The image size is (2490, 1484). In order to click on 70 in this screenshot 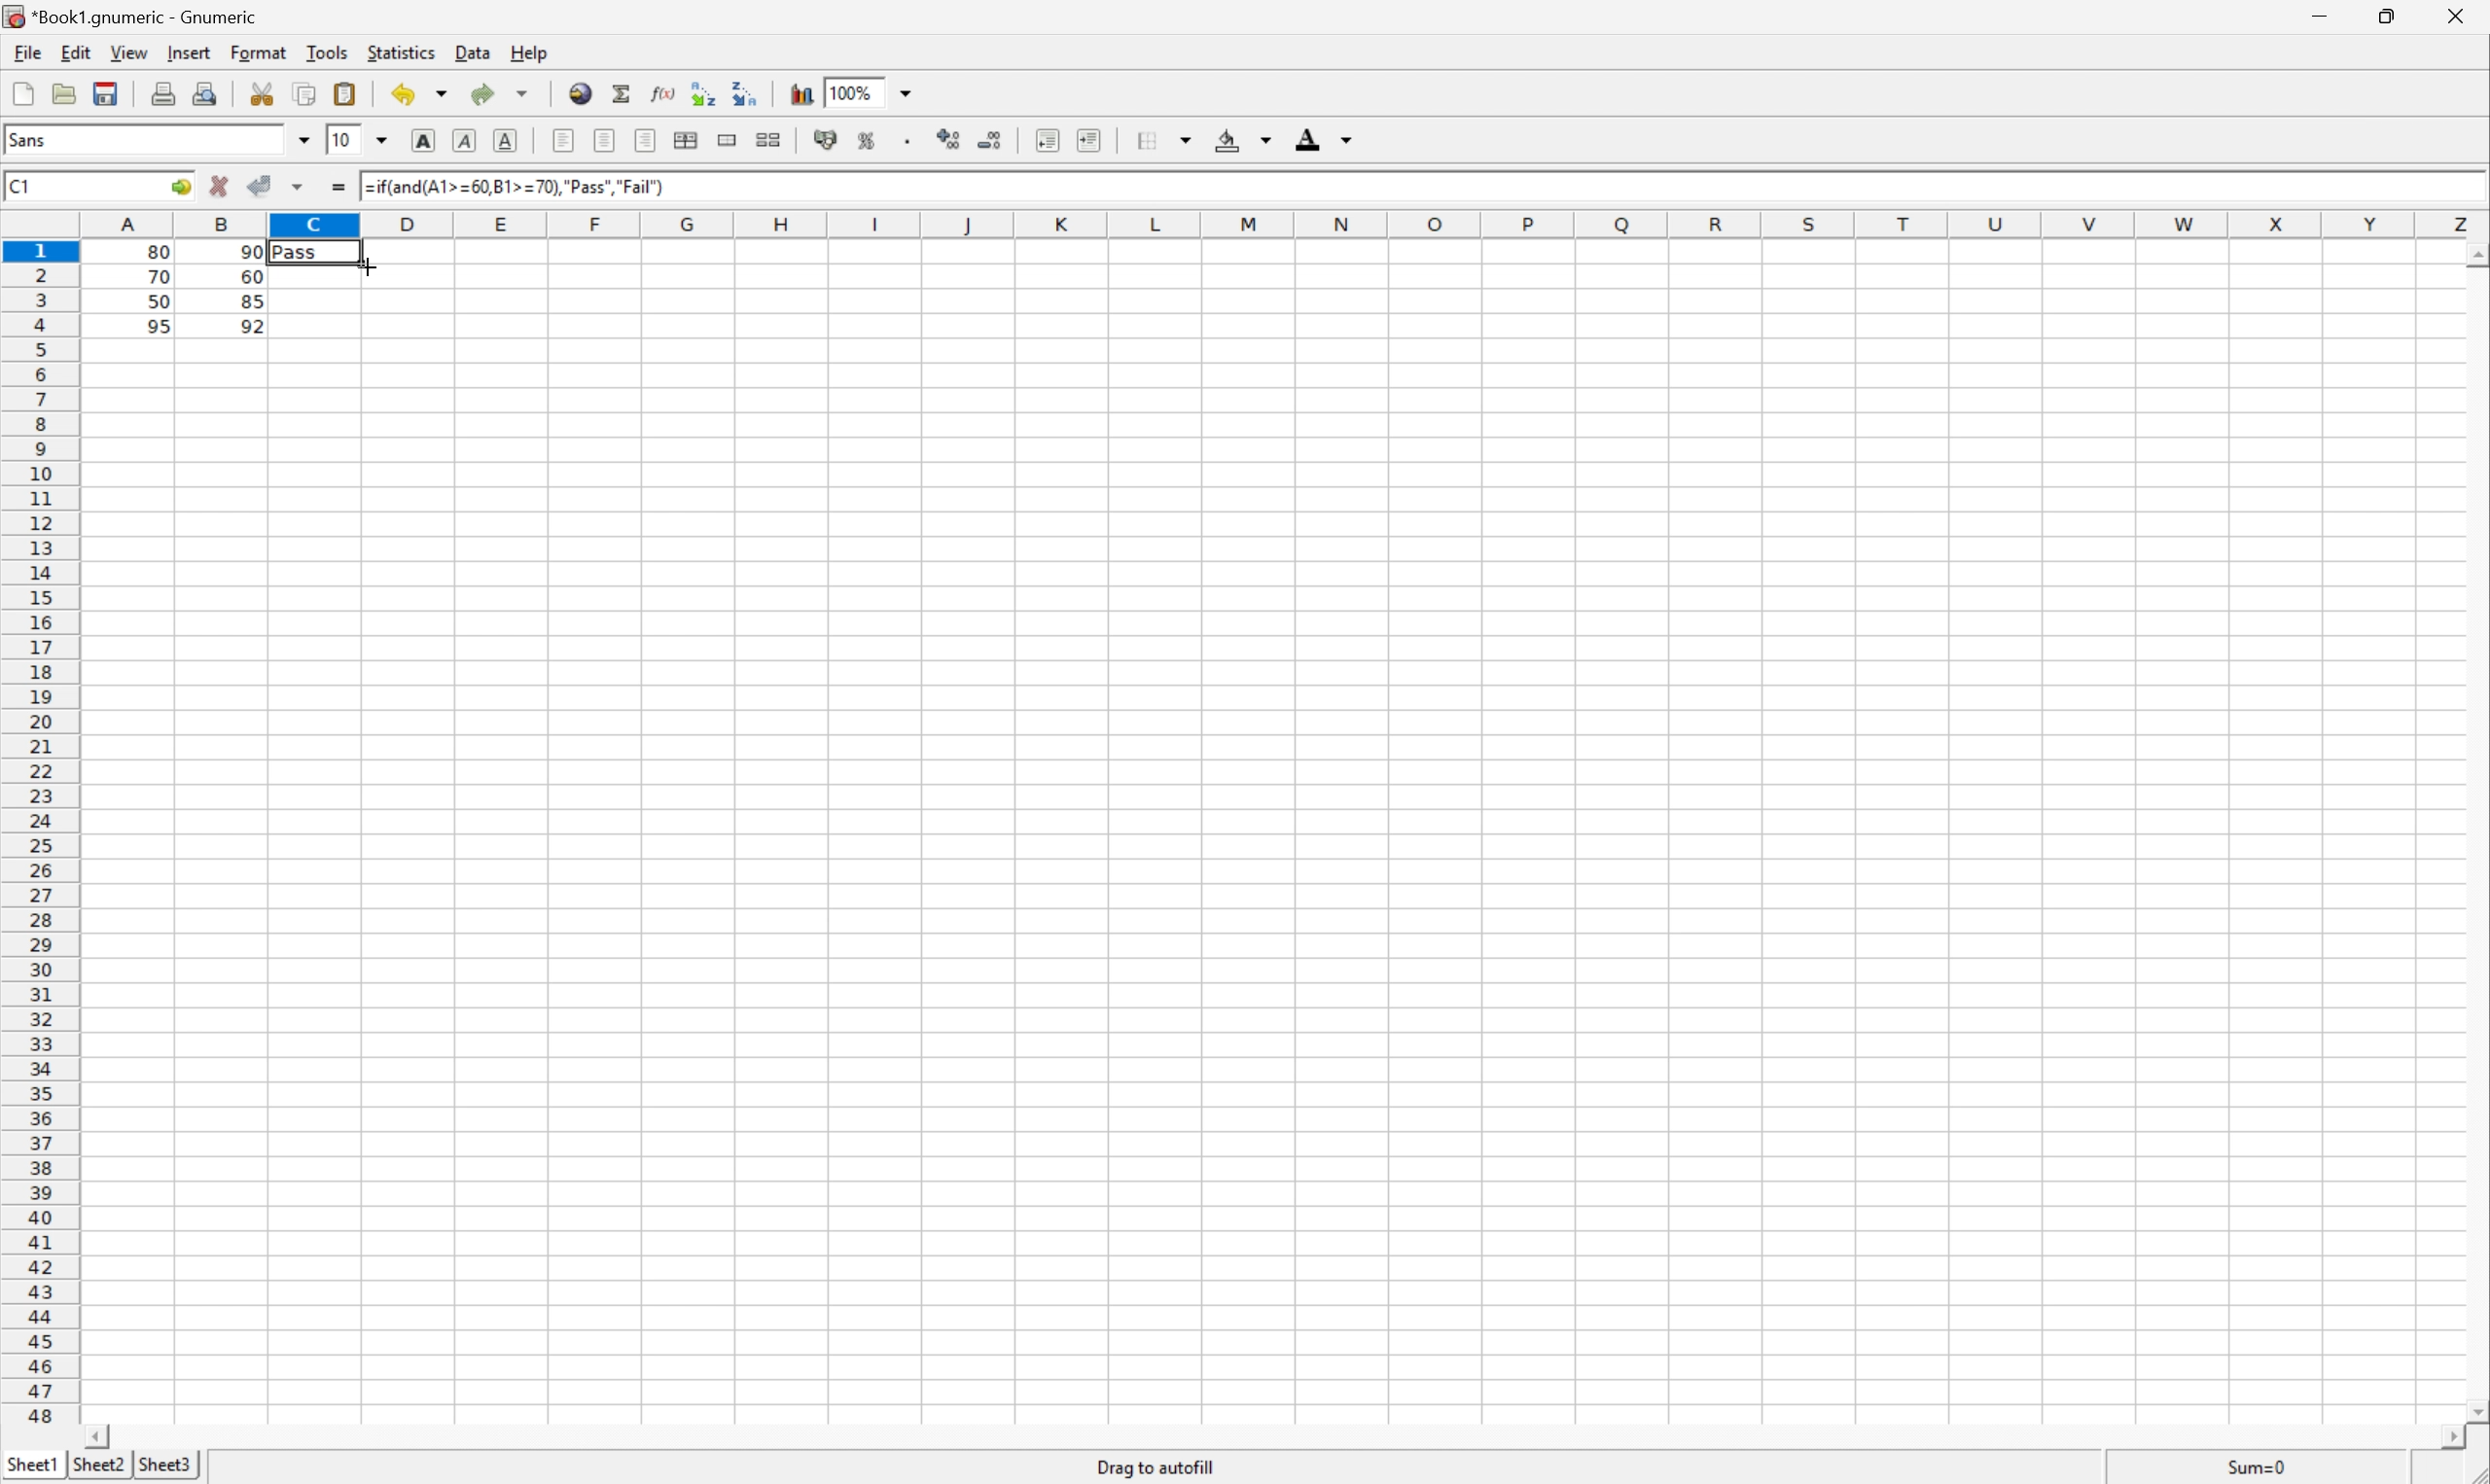, I will do `click(160, 280)`.